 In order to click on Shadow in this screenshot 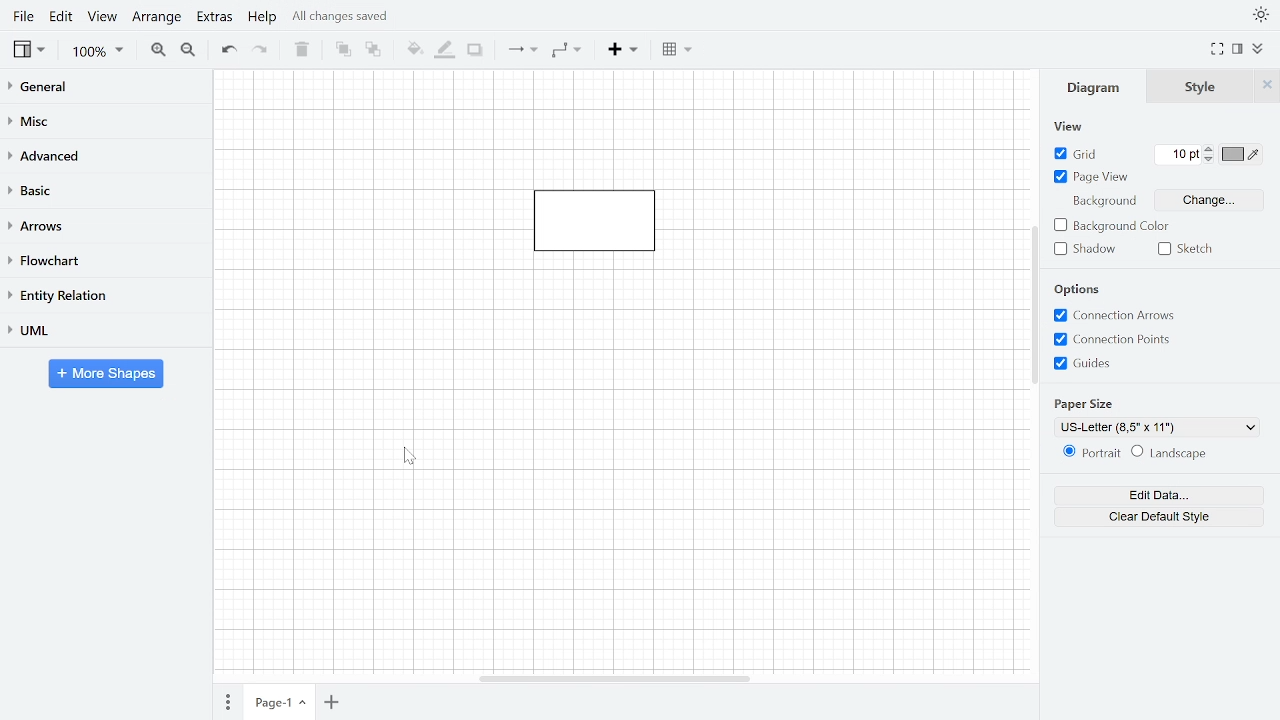, I will do `click(1086, 250)`.